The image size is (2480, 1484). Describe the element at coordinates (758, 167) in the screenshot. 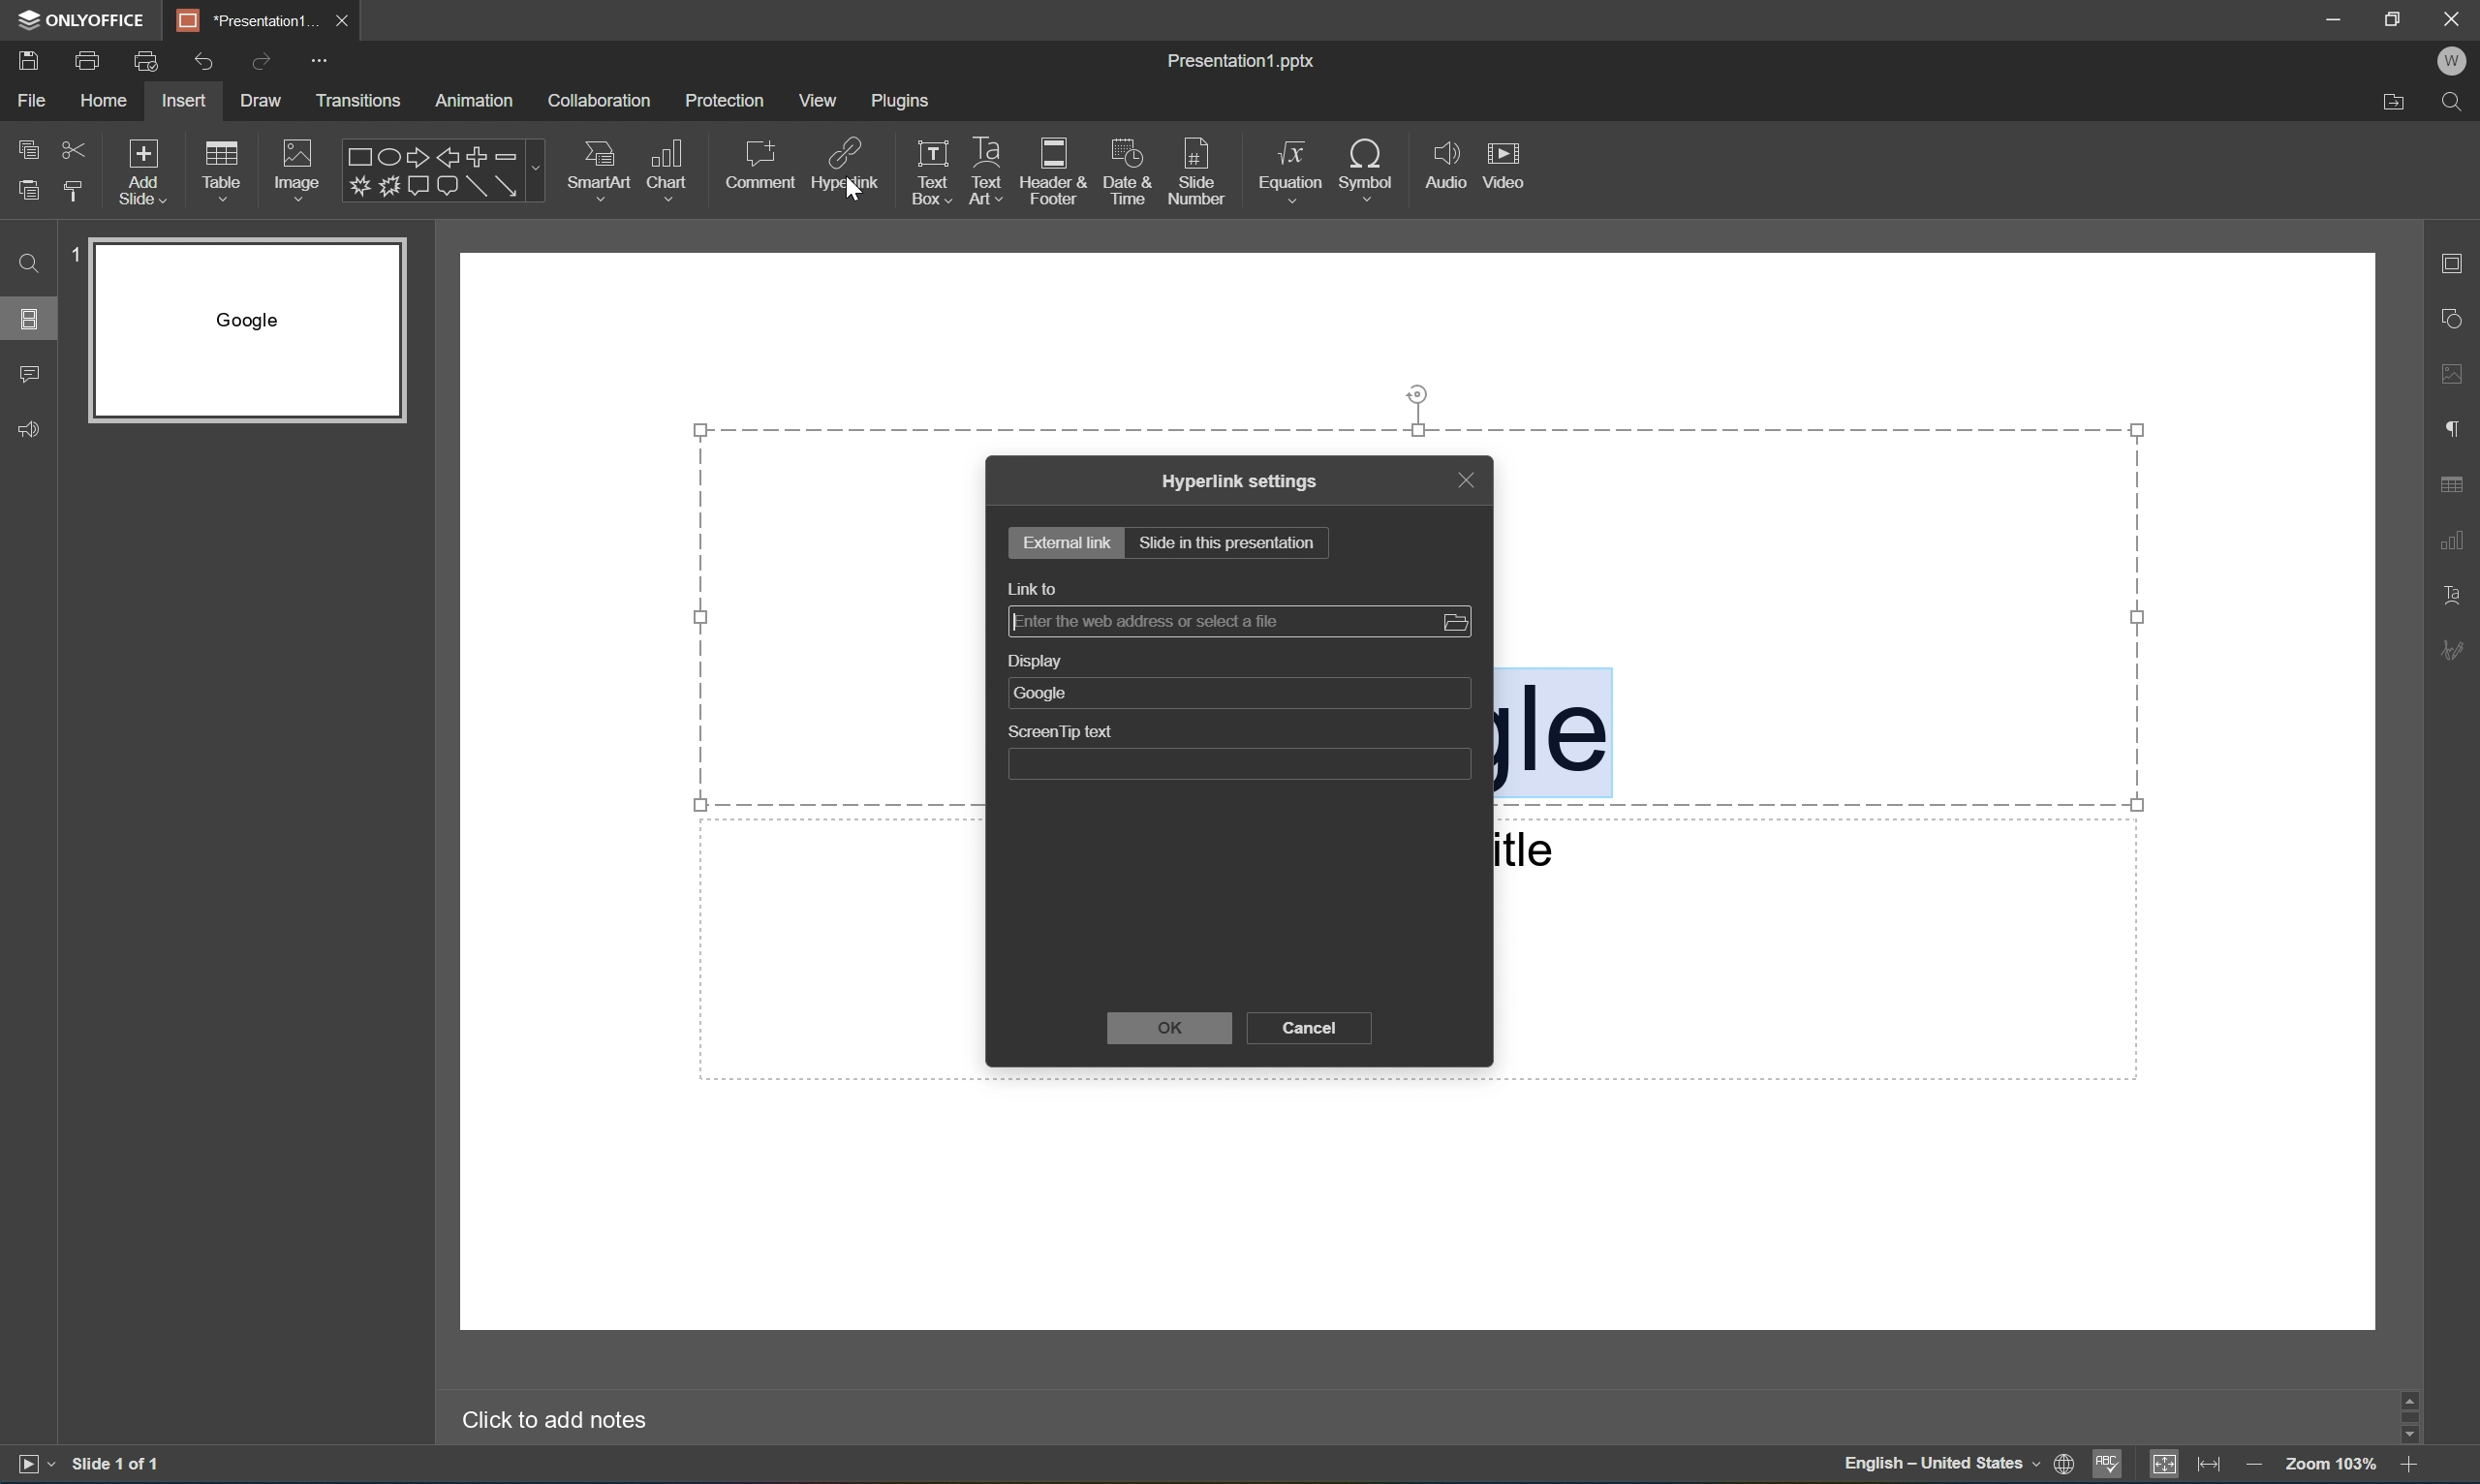

I see `Comment` at that location.